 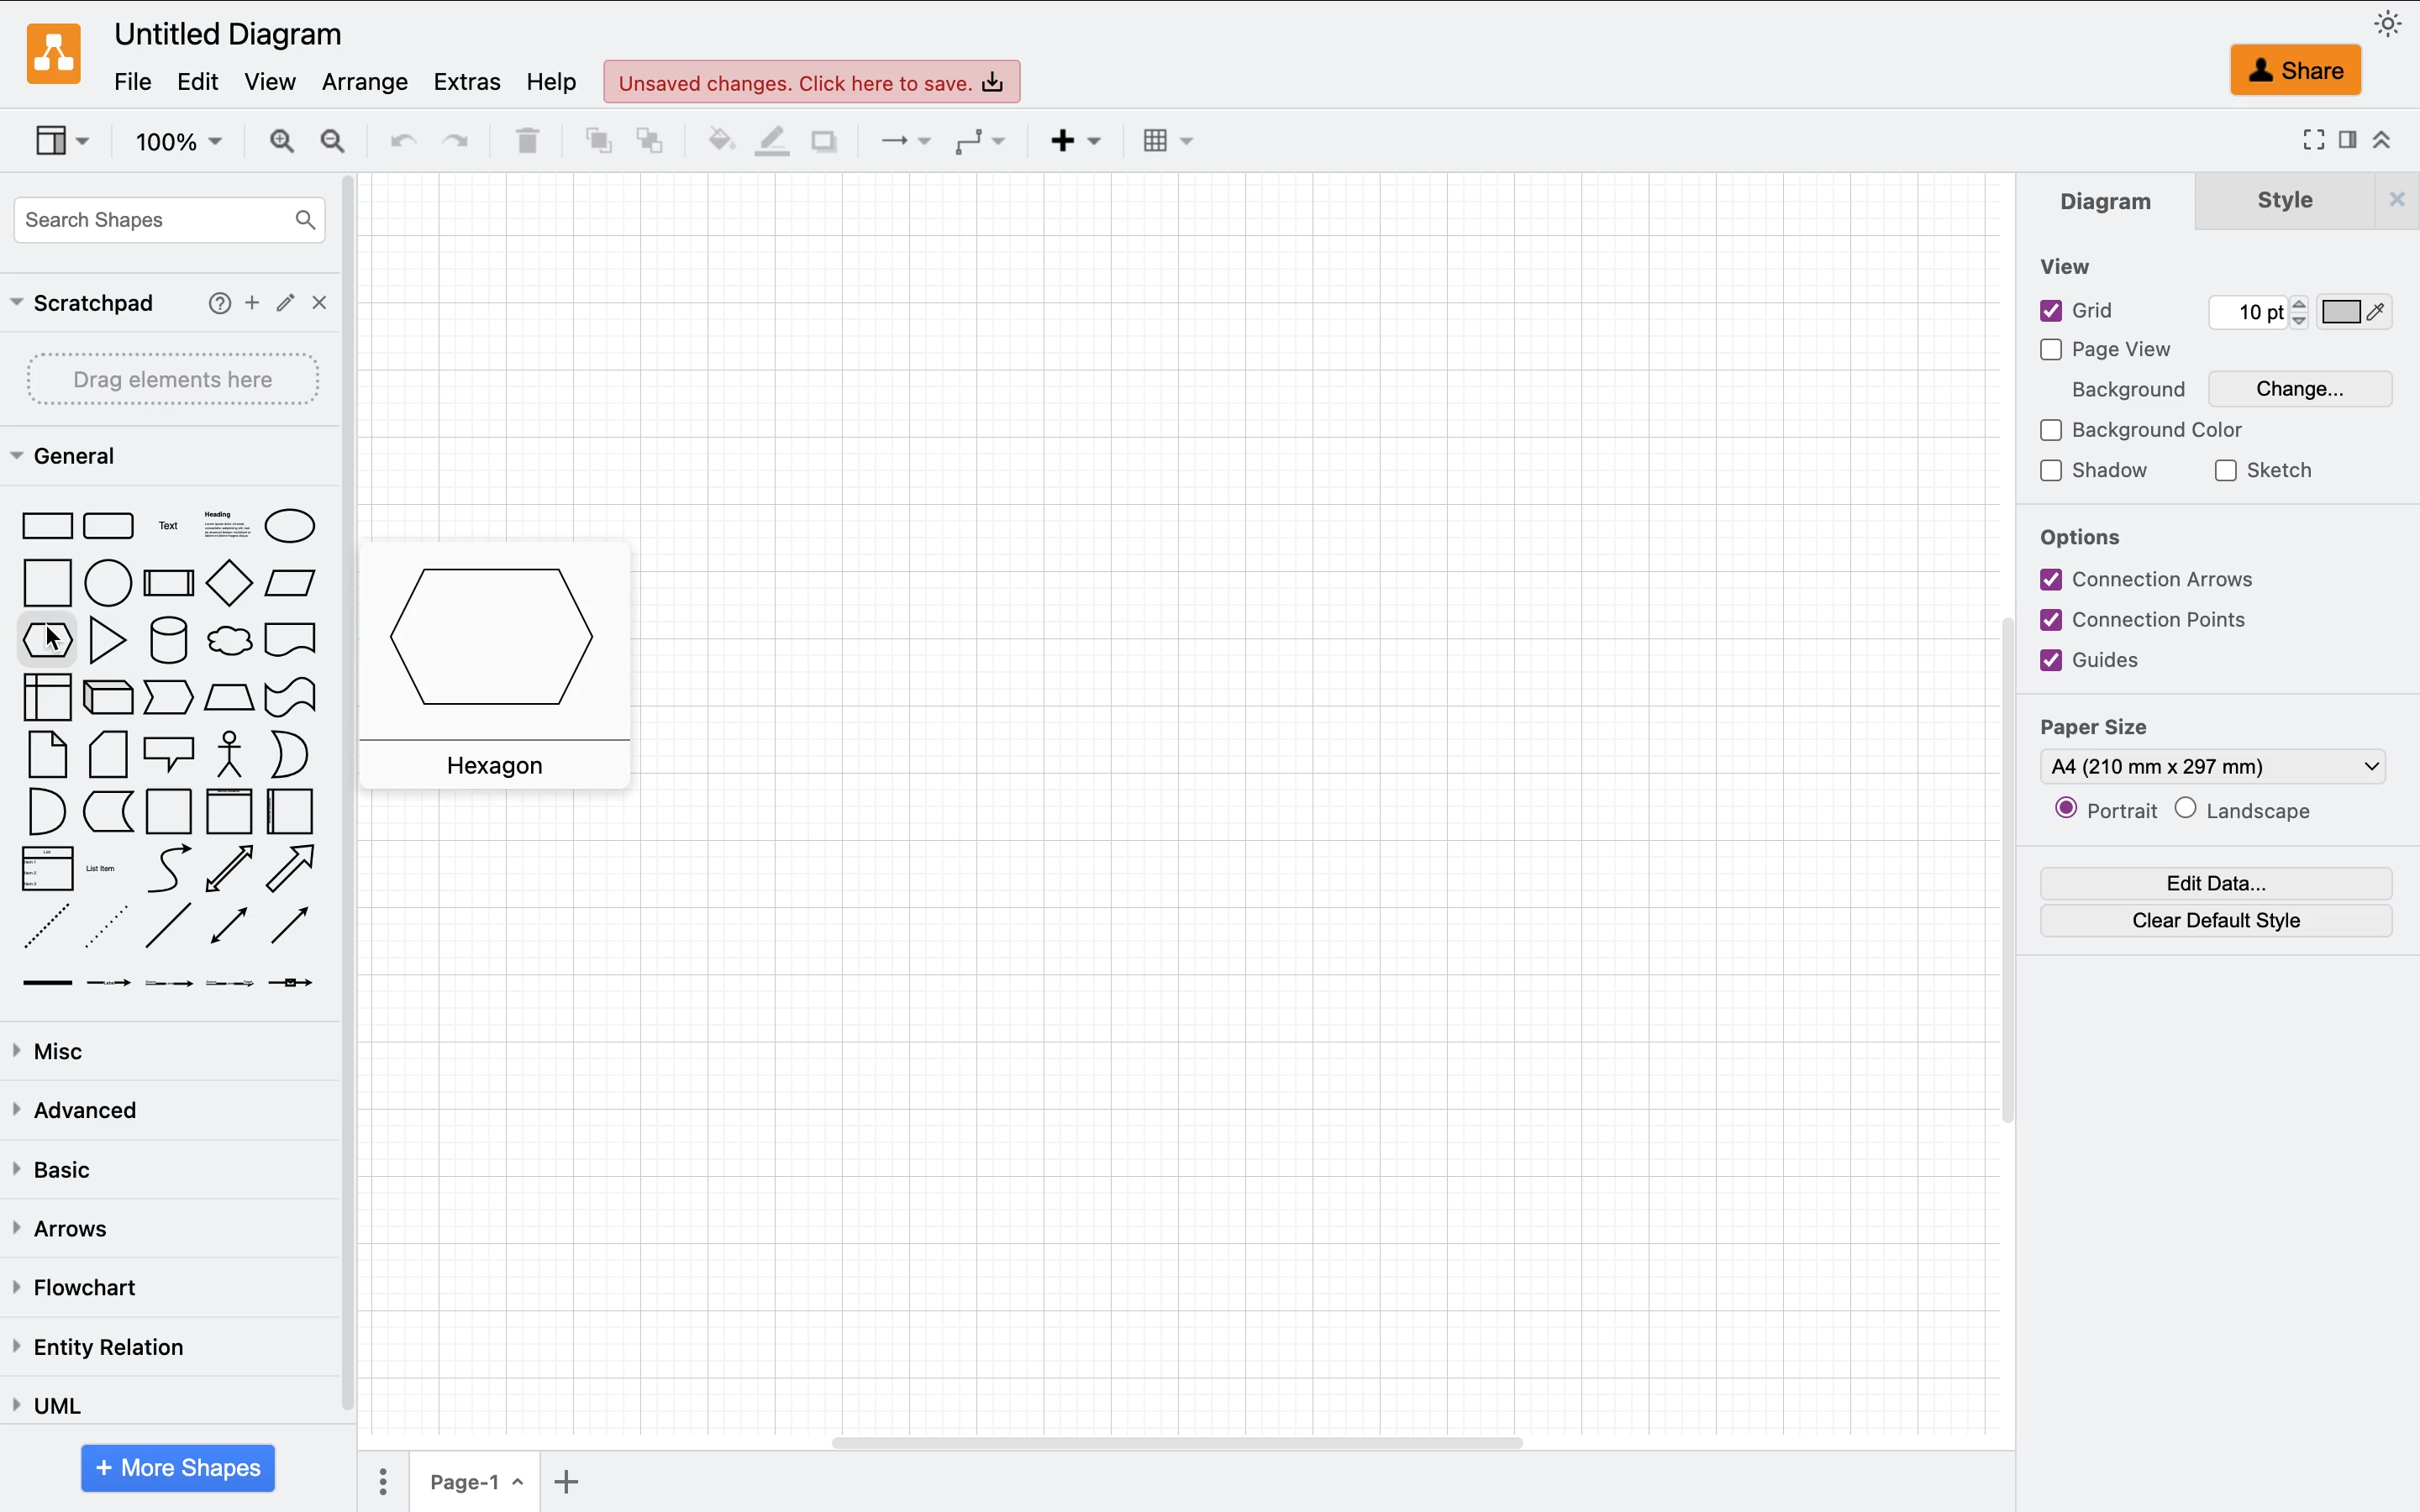 I want to click on basic, so click(x=69, y=1169).